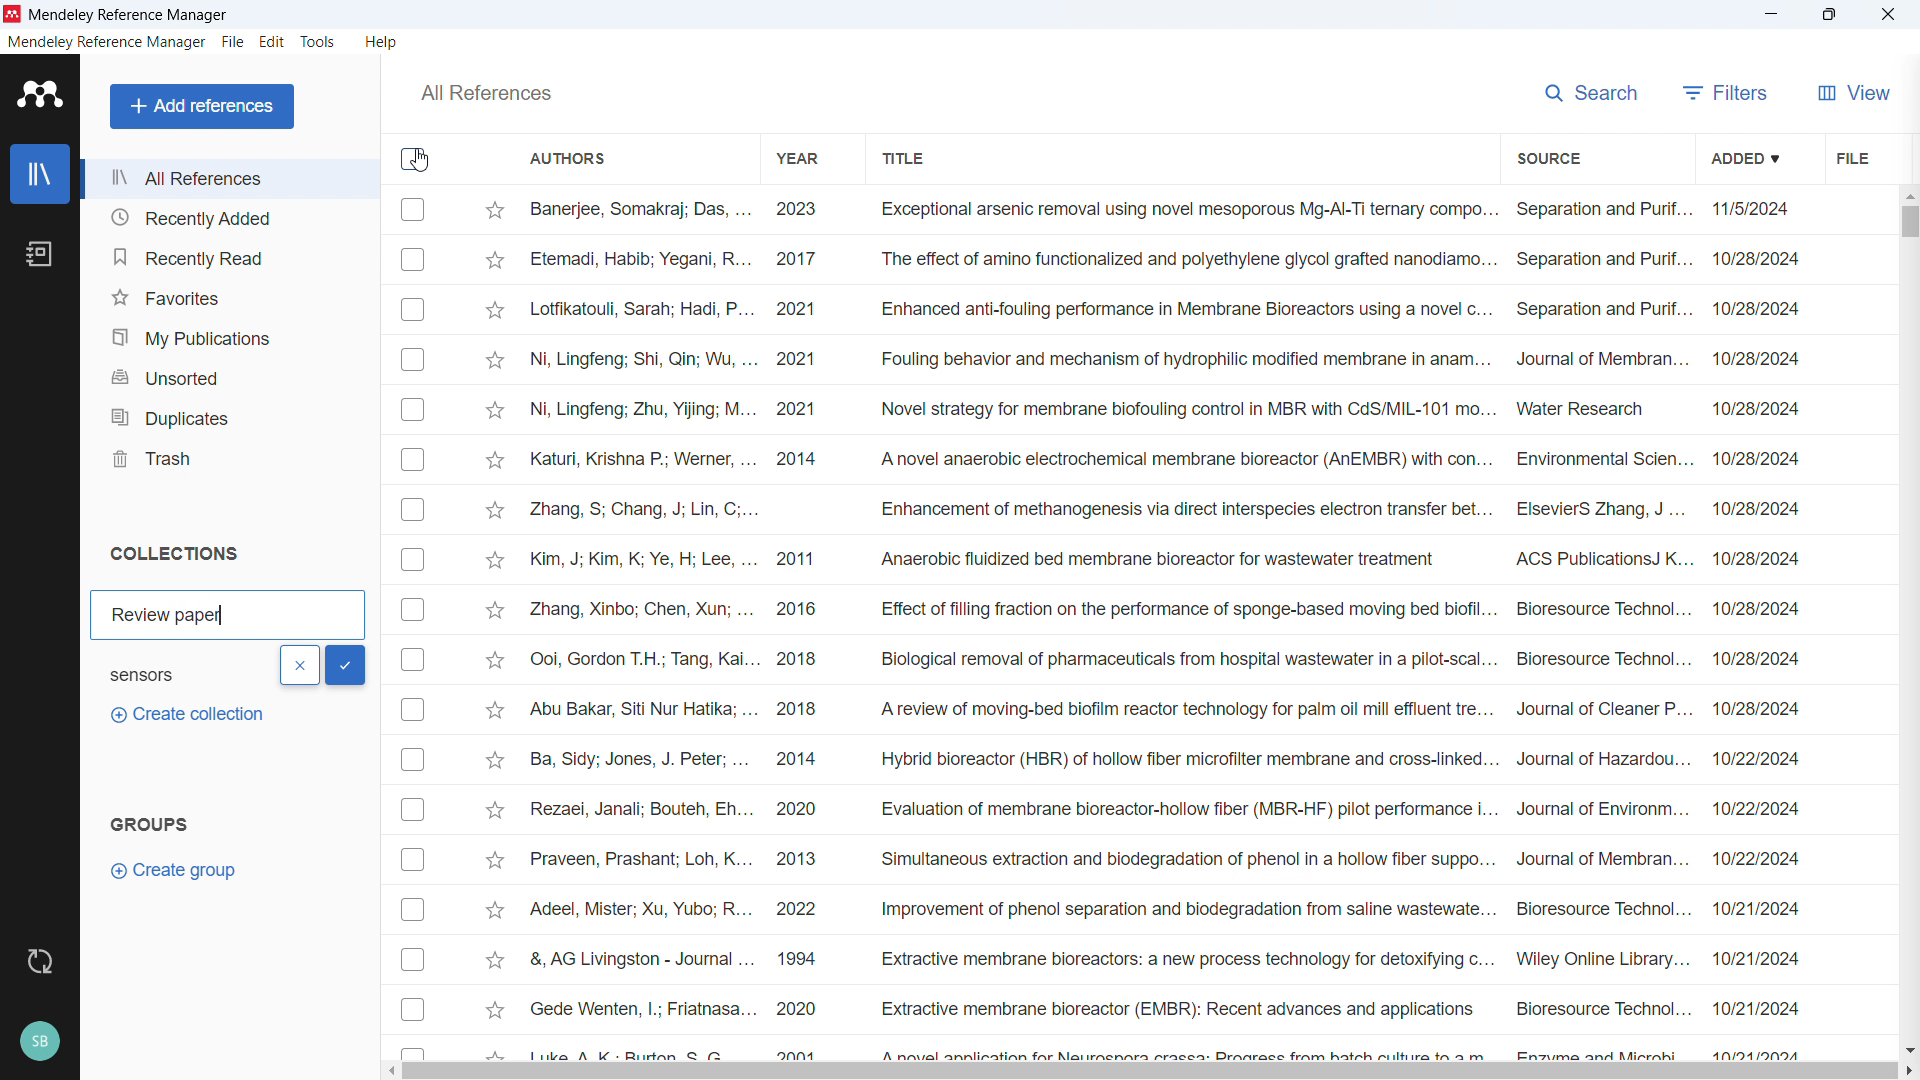 The image size is (1920, 1080). I want to click on Star mark respective publication, so click(495, 261).